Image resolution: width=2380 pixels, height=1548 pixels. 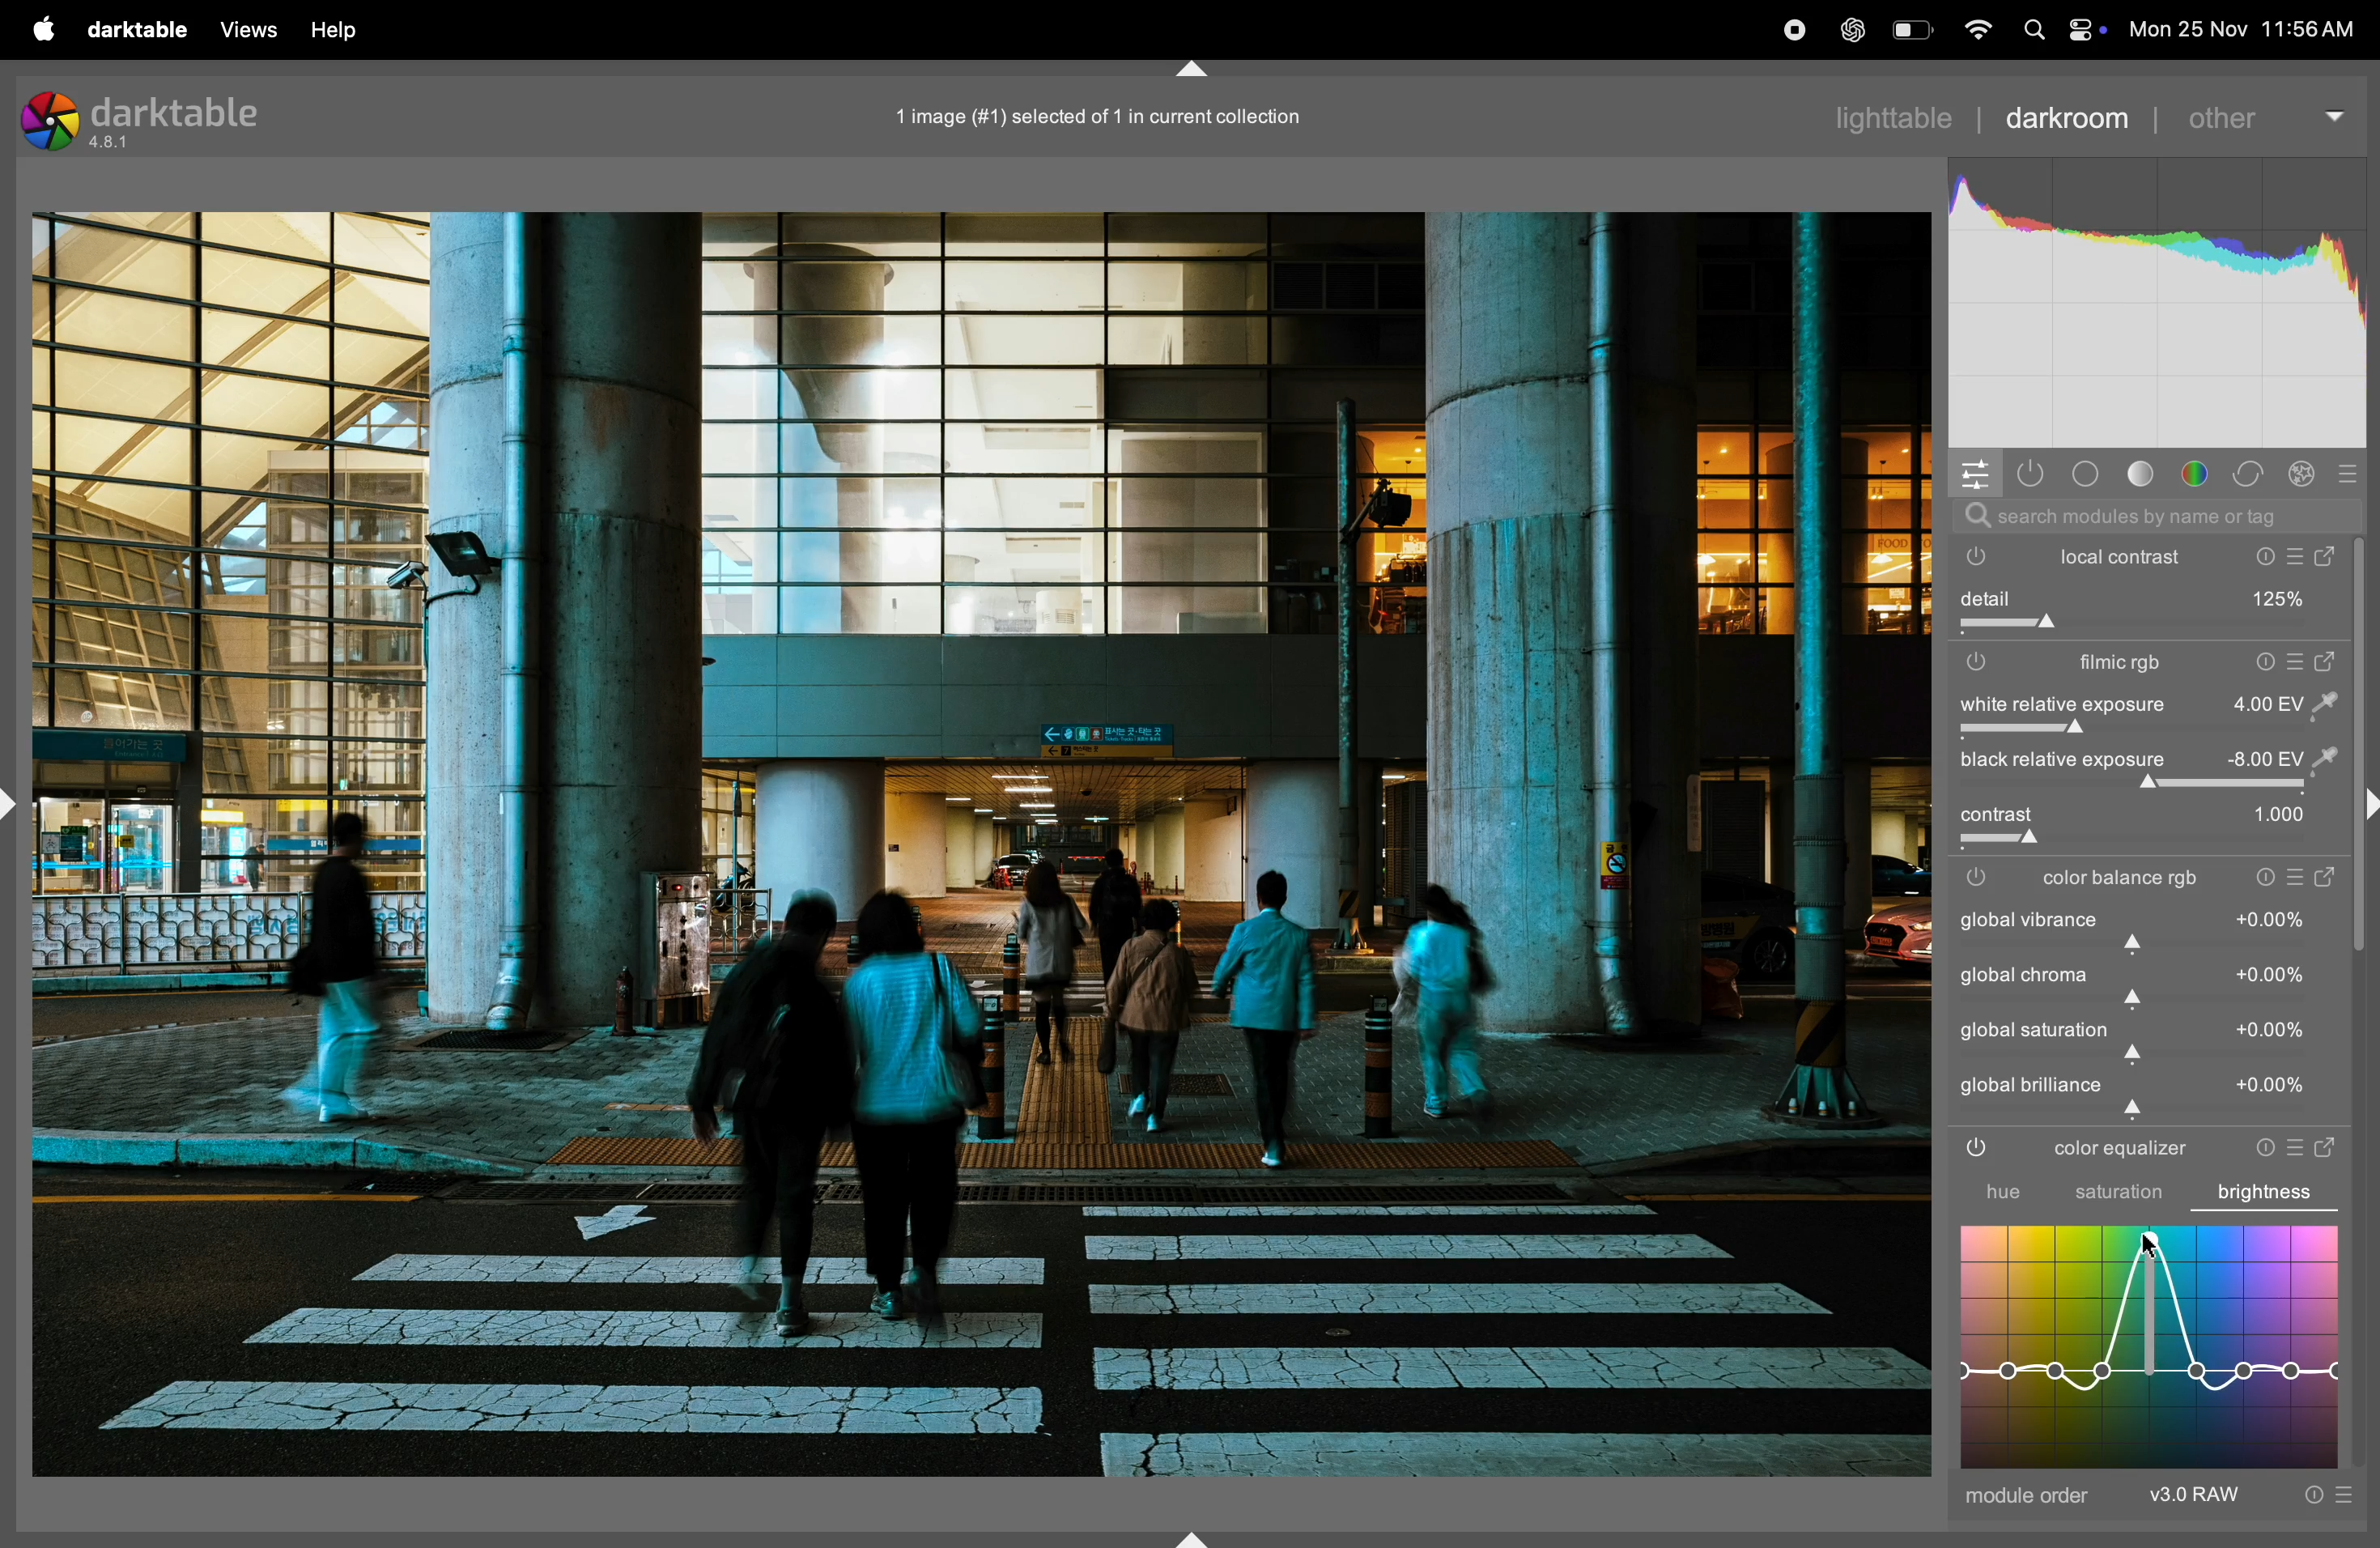 I want to click on toggle, so click(x=2145, y=787).